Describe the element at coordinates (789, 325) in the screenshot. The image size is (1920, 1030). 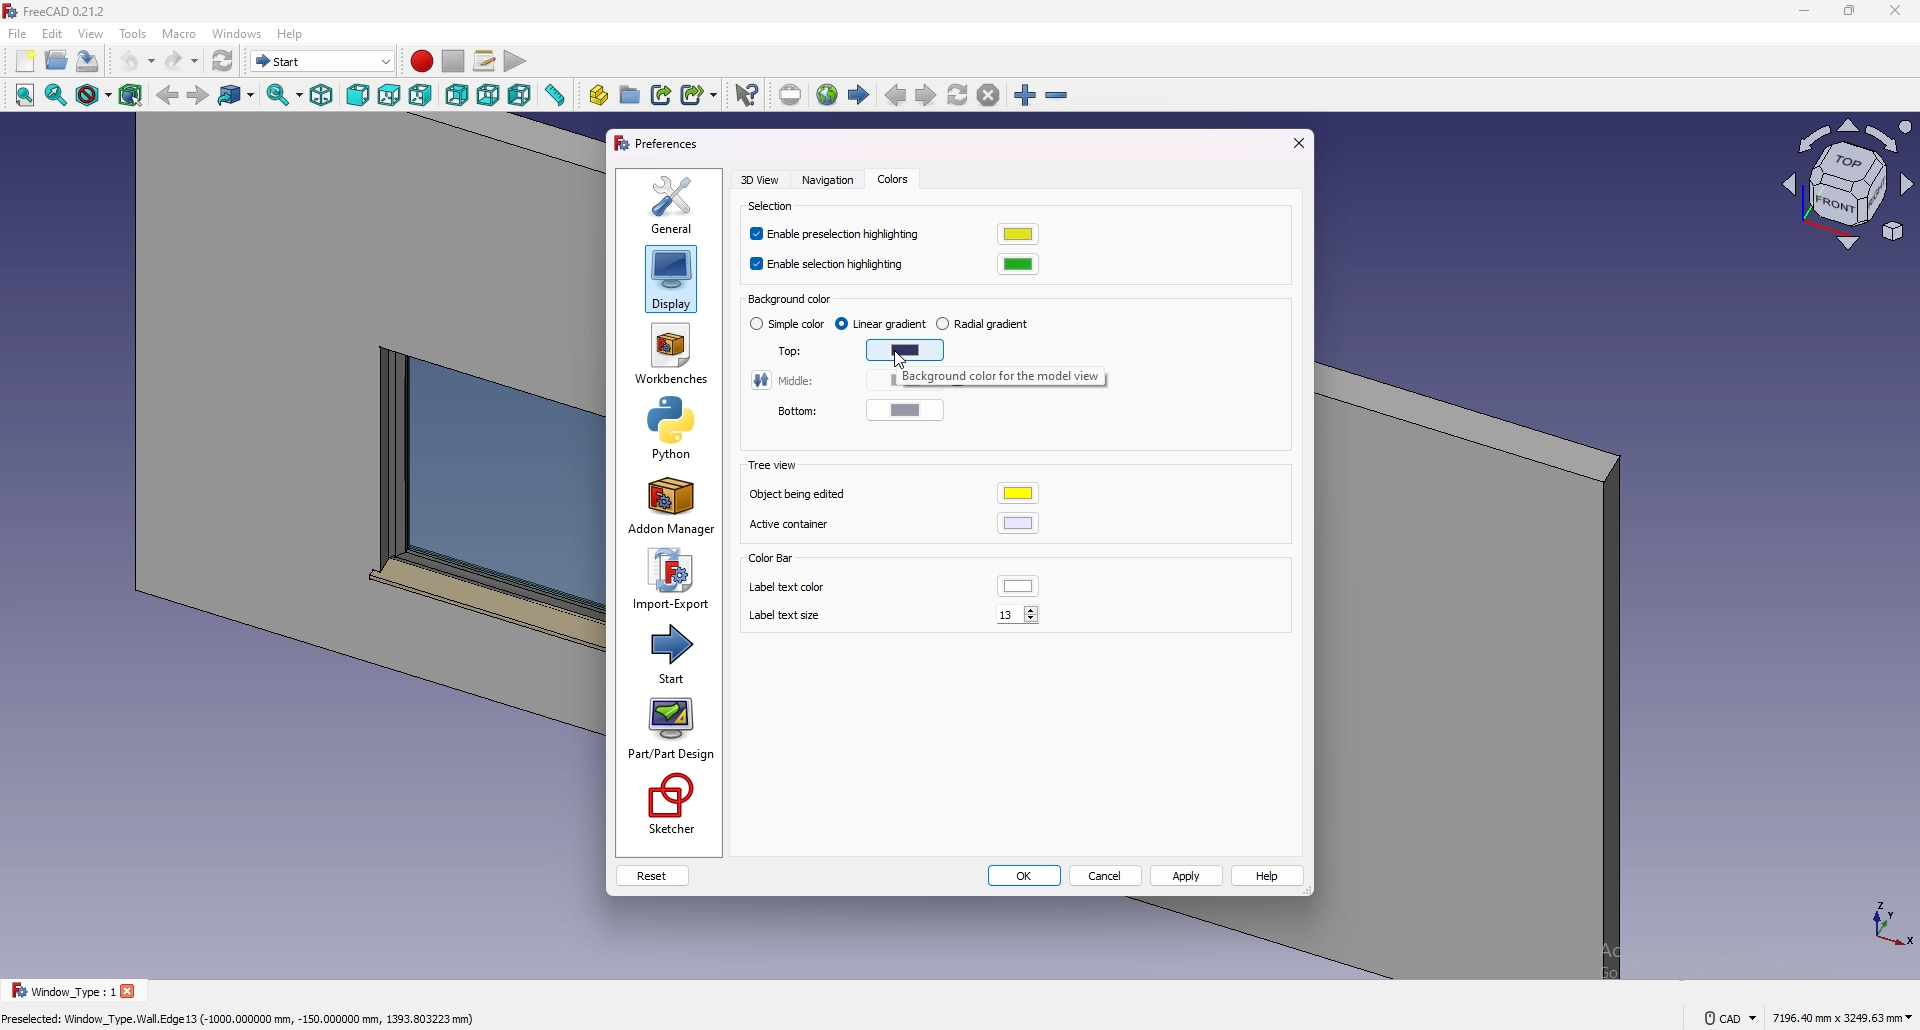
I see `simple color` at that location.